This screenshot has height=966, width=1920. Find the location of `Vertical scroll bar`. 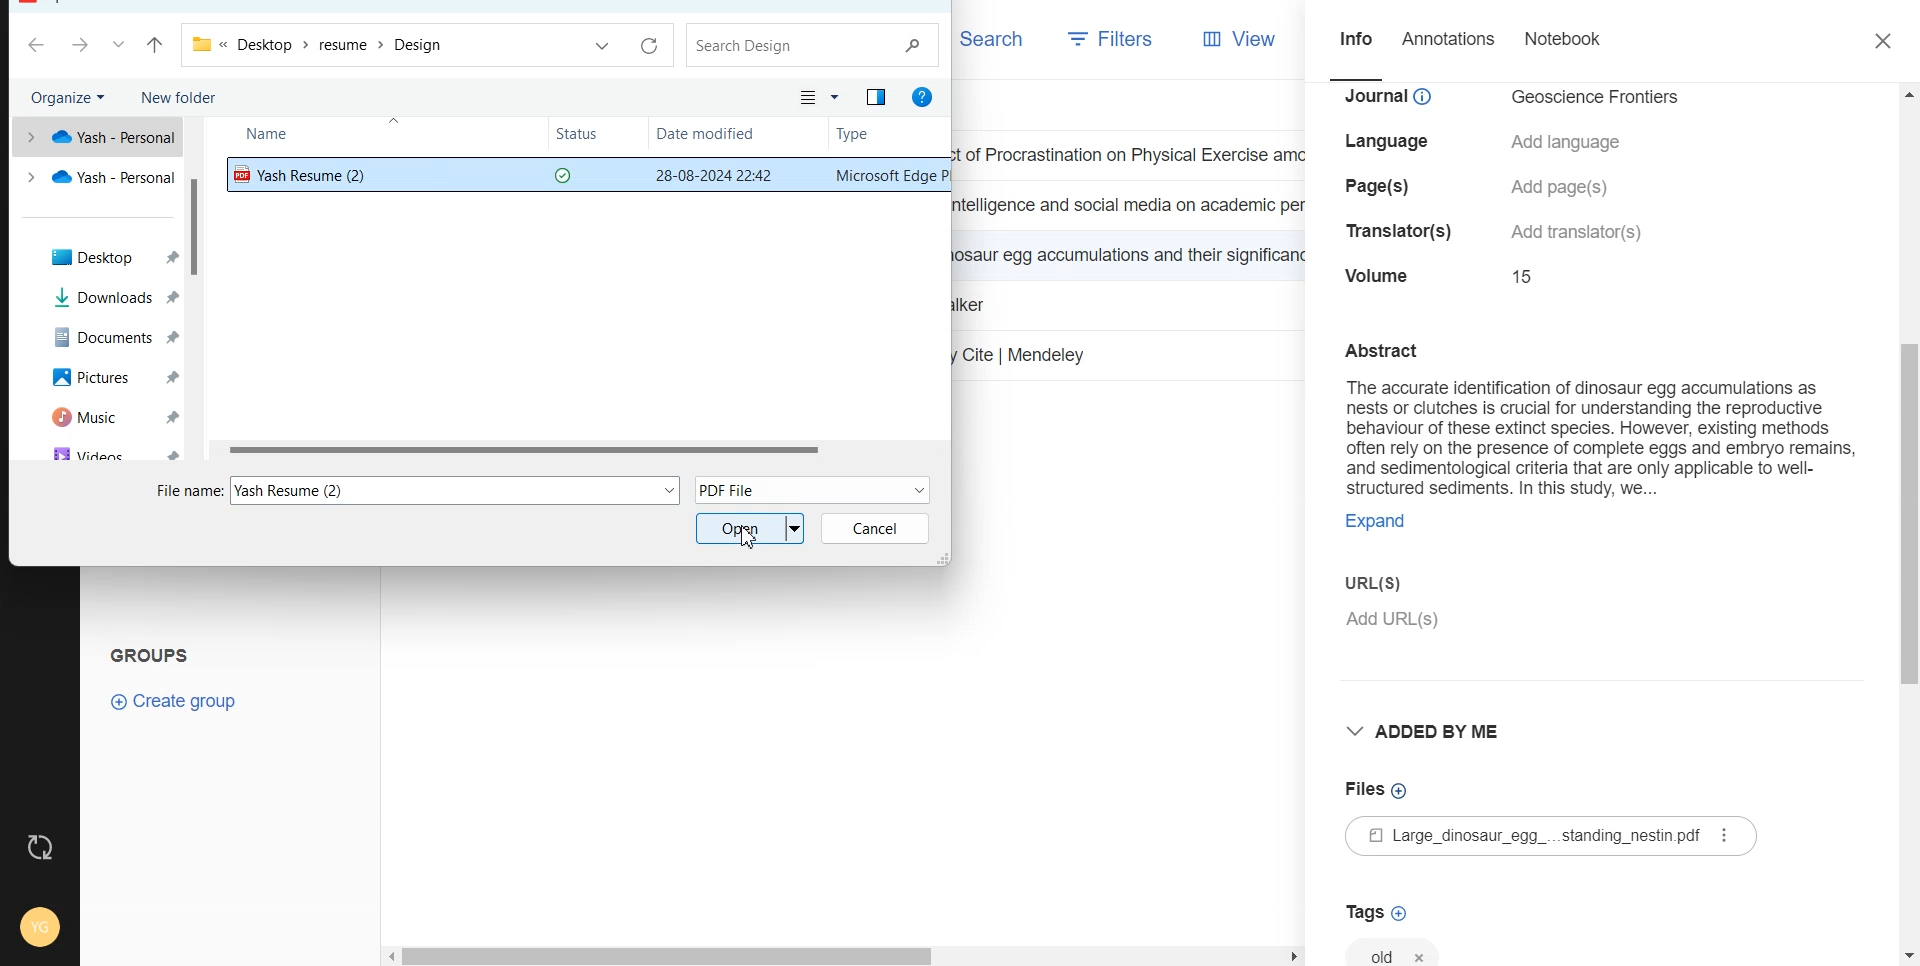

Vertical scroll bar is located at coordinates (200, 289).